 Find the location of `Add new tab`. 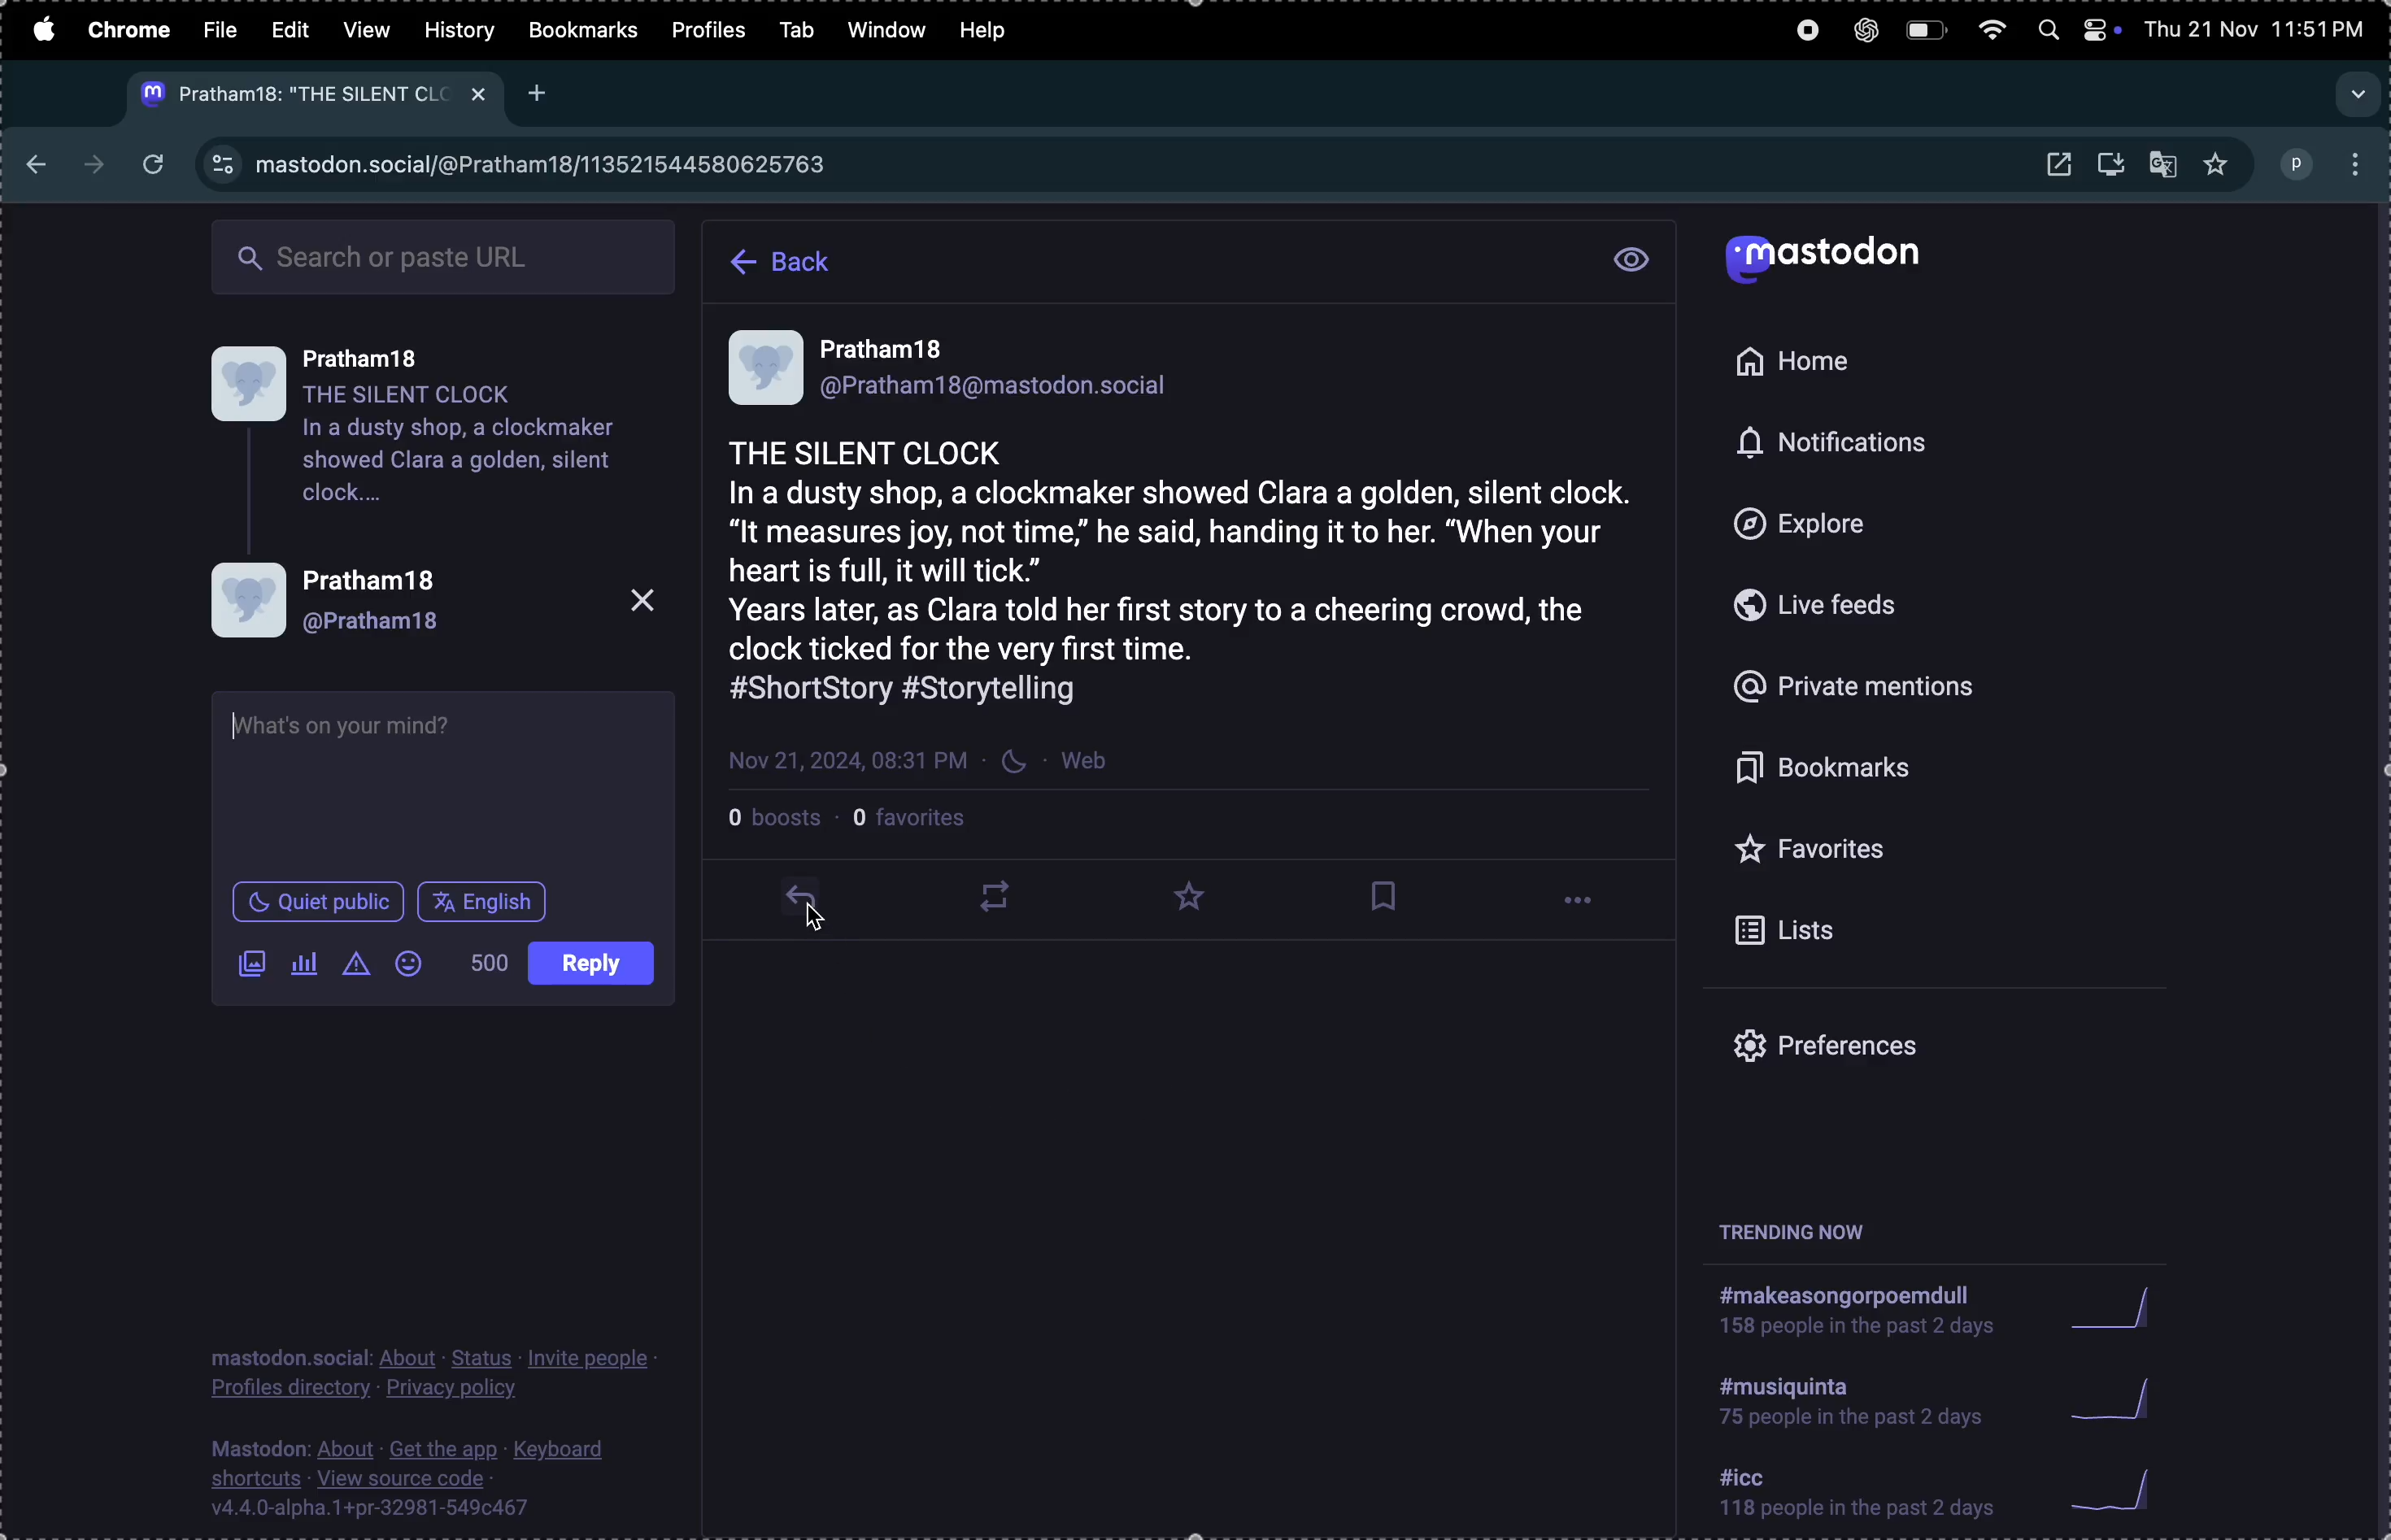

Add new tab is located at coordinates (534, 96).